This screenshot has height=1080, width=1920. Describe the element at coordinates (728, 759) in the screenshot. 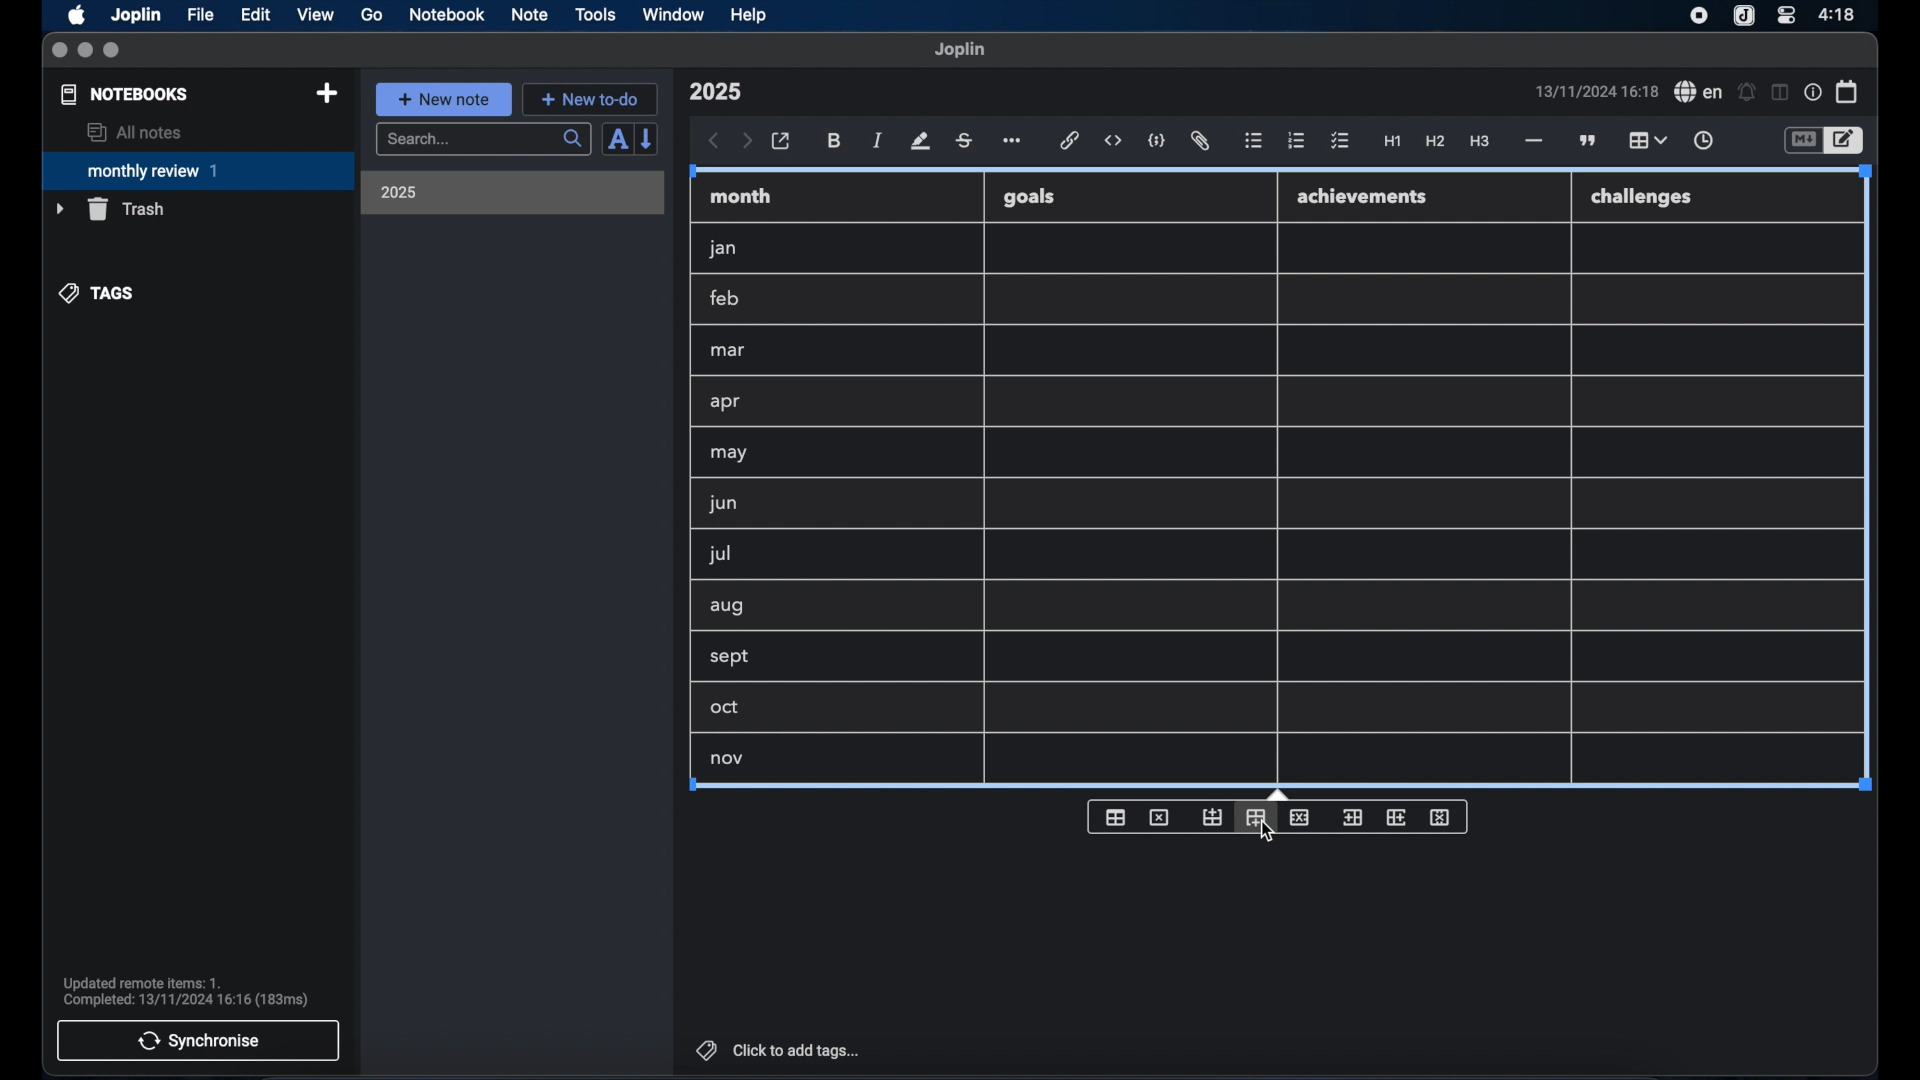

I see `nove` at that location.